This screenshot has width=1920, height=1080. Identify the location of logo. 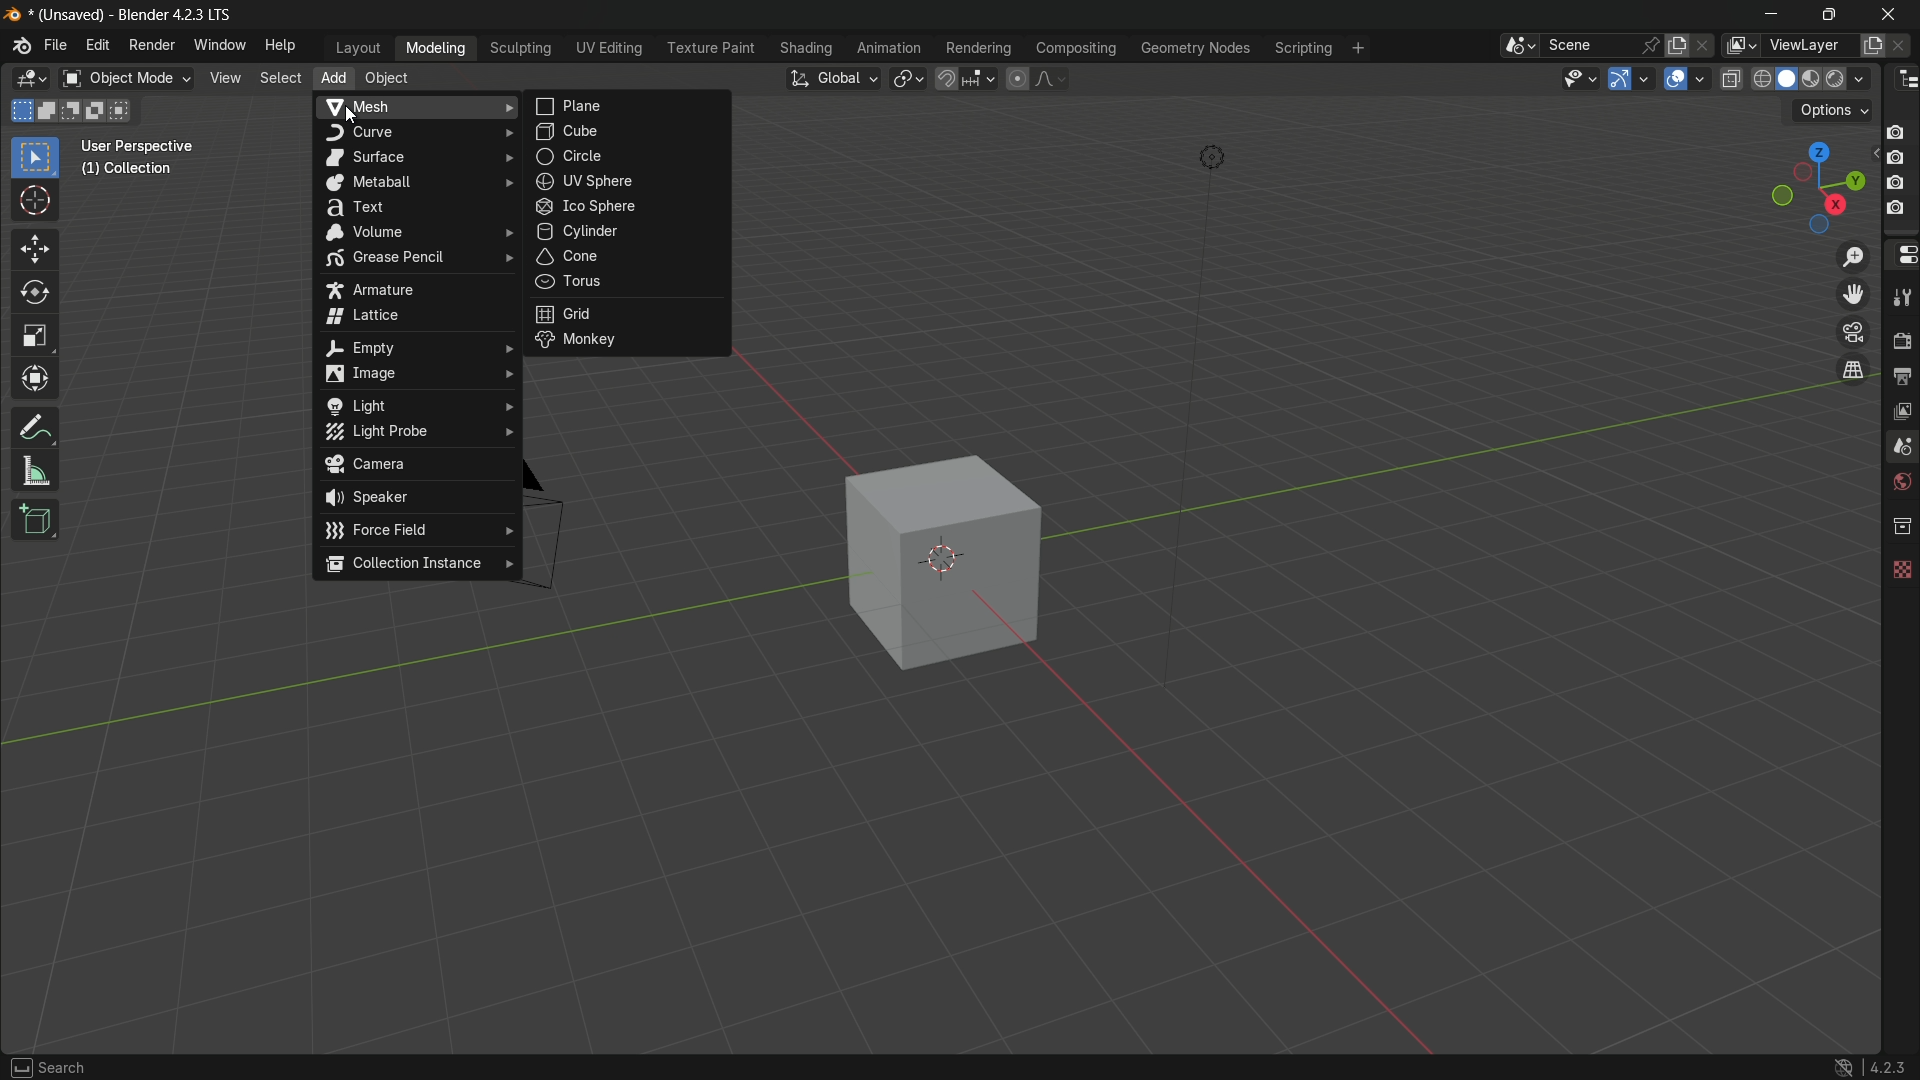
(19, 45).